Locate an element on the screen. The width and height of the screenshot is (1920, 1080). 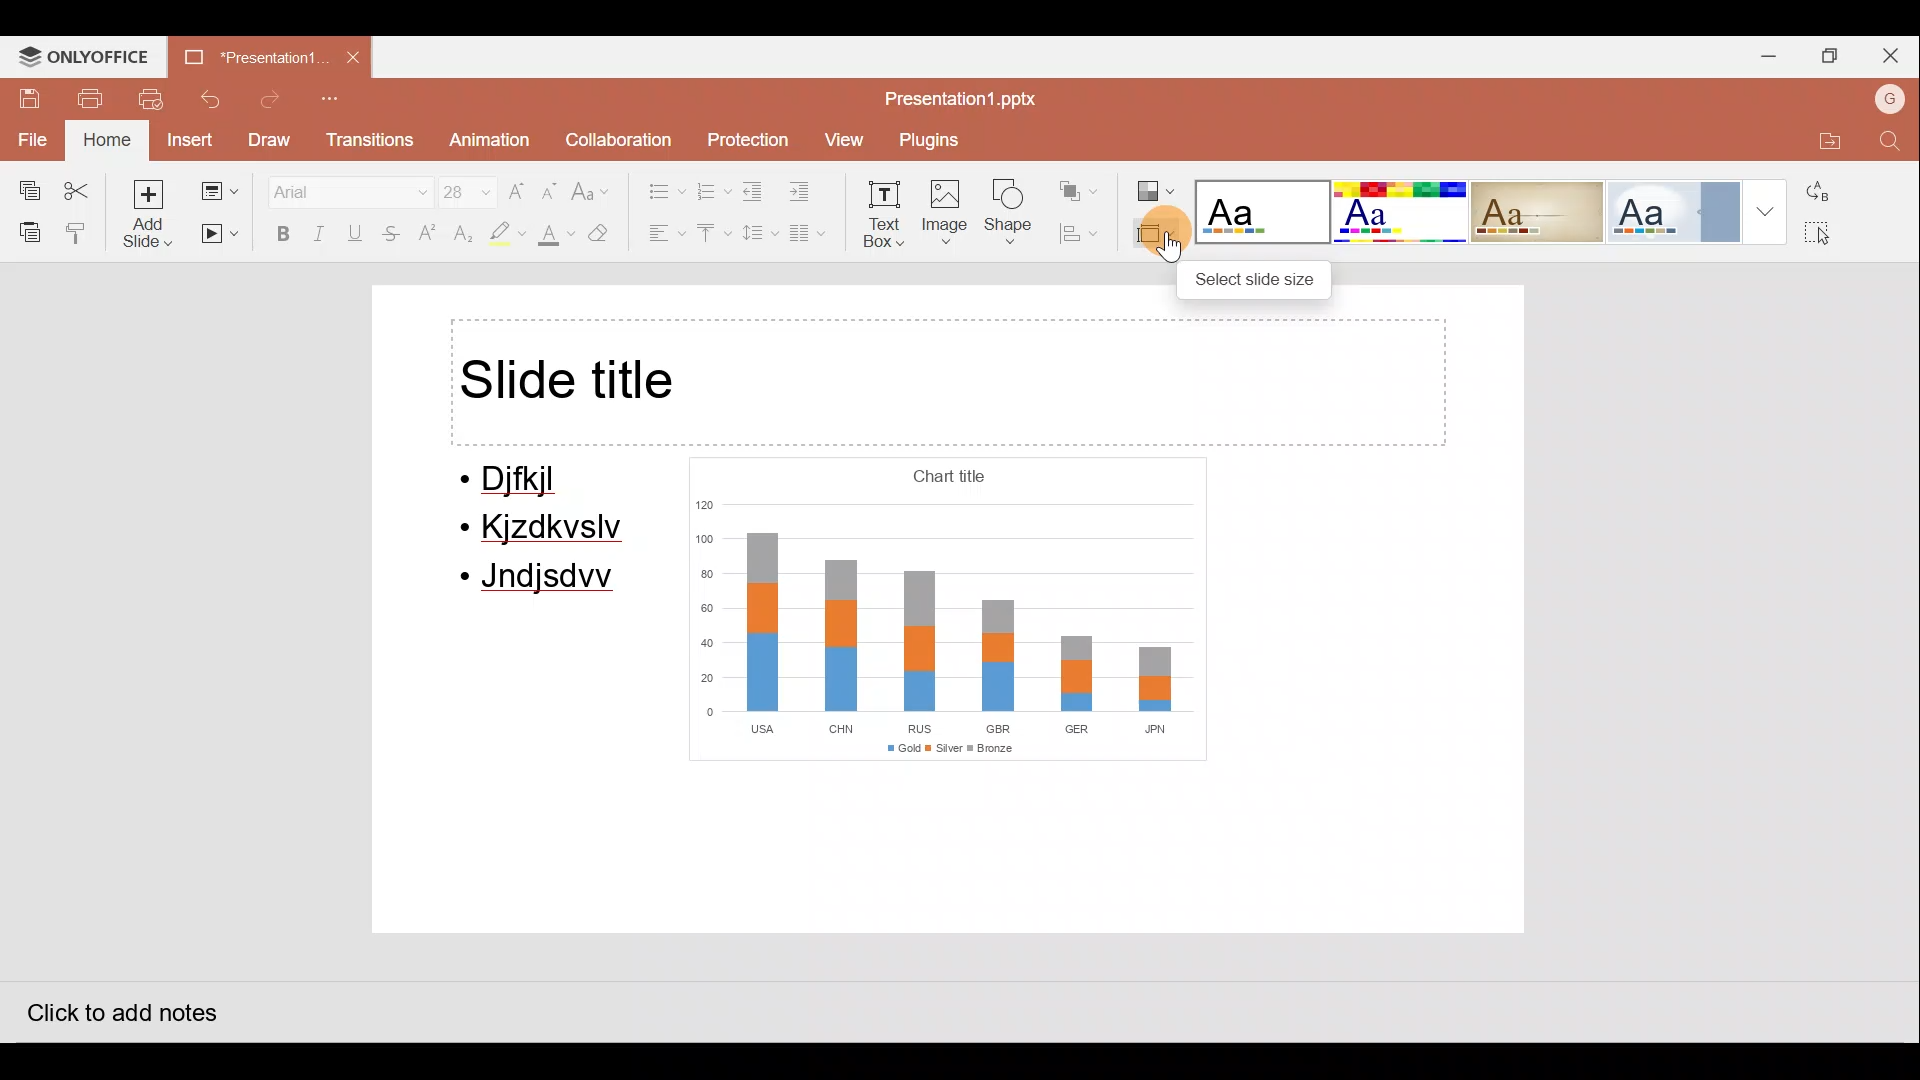
ONLYOFFICE is located at coordinates (86, 55).